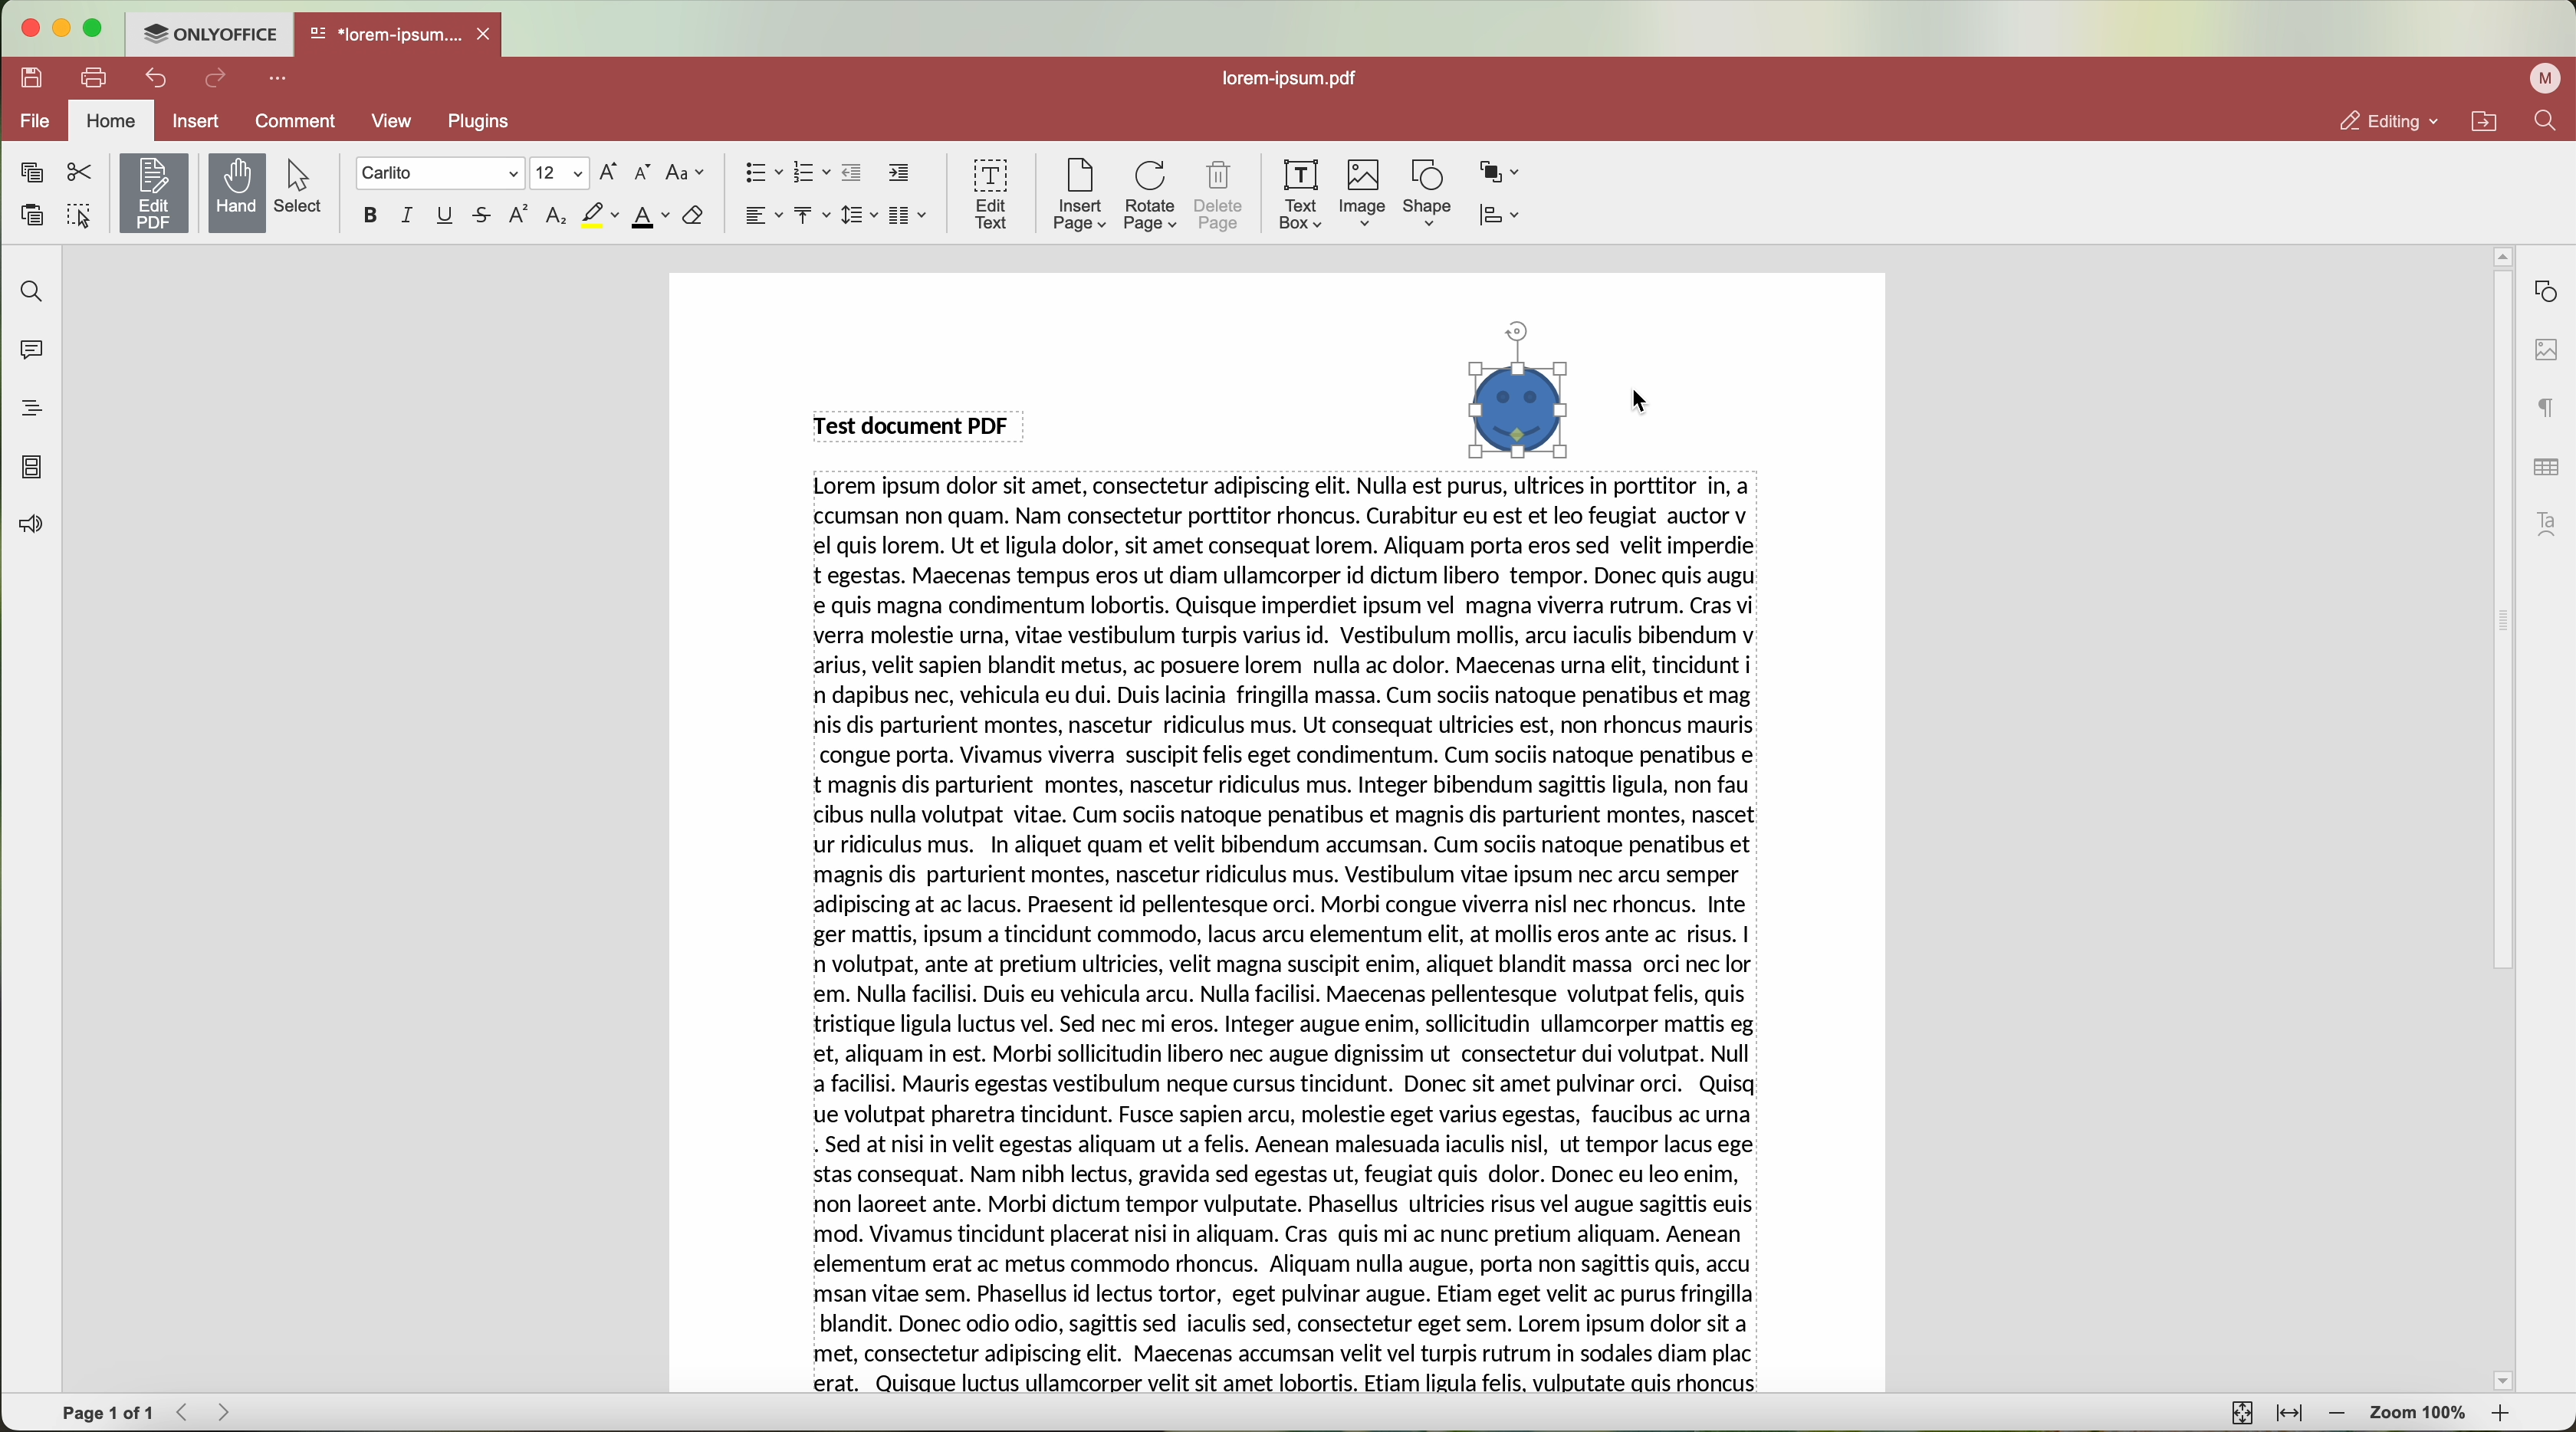  What do you see at coordinates (1299, 79) in the screenshot?
I see `lorem-ipsum.pdf` at bounding box center [1299, 79].